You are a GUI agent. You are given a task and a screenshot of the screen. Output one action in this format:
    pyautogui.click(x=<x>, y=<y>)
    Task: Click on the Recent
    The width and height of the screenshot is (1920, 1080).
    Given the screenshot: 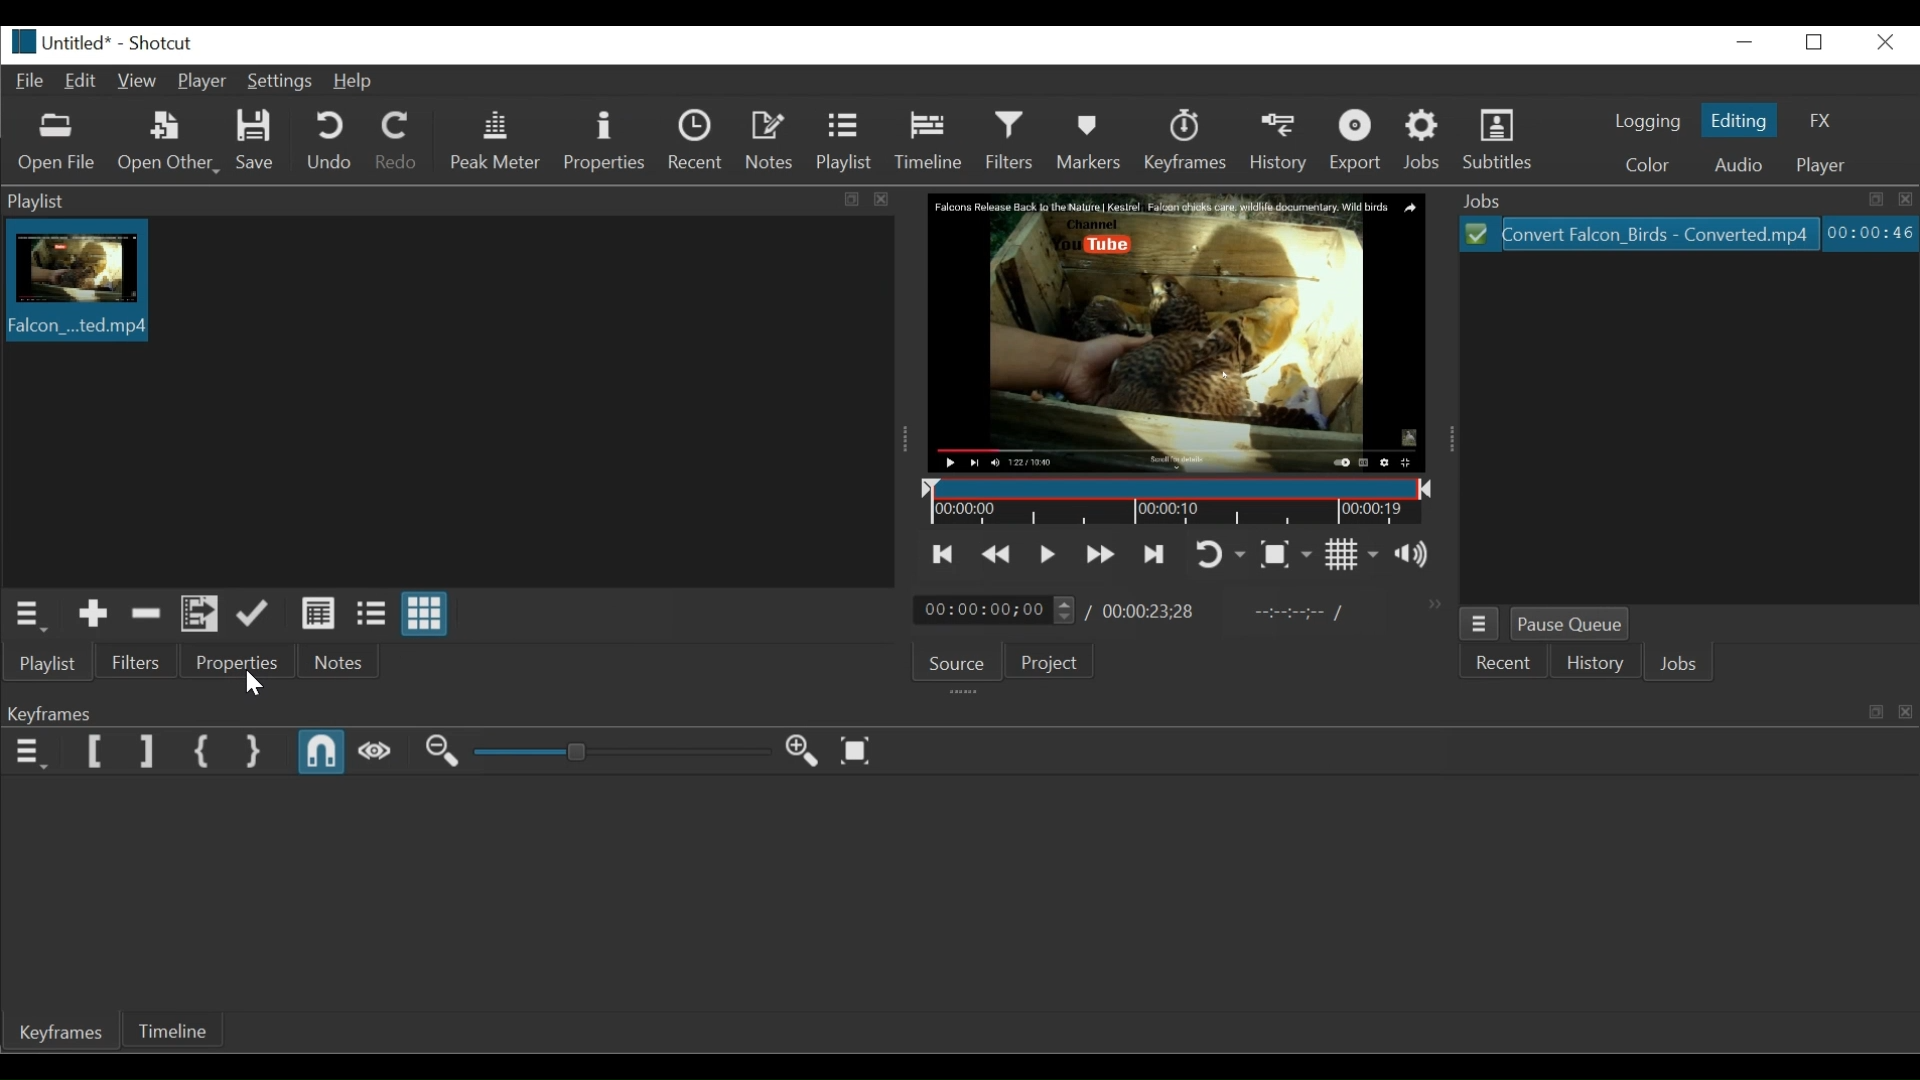 What is the action you would take?
    pyautogui.click(x=1505, y=664)
    